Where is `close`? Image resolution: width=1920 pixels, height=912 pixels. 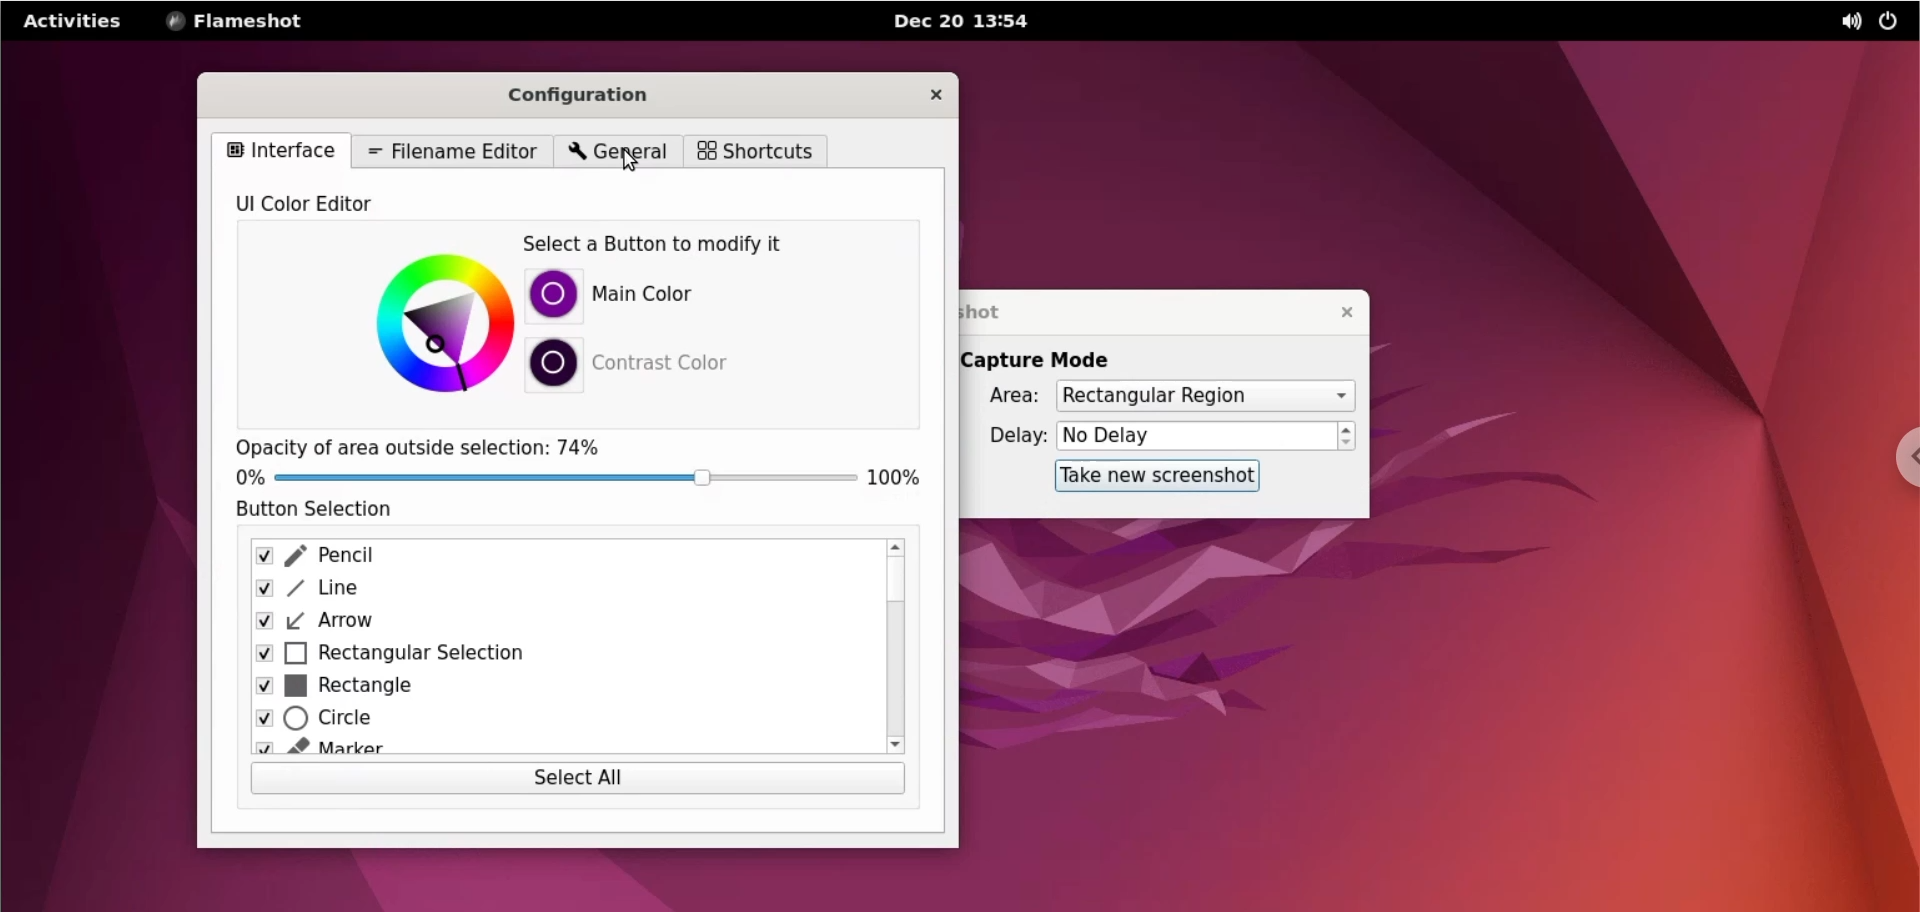
close is located at coordinates (935, 93).